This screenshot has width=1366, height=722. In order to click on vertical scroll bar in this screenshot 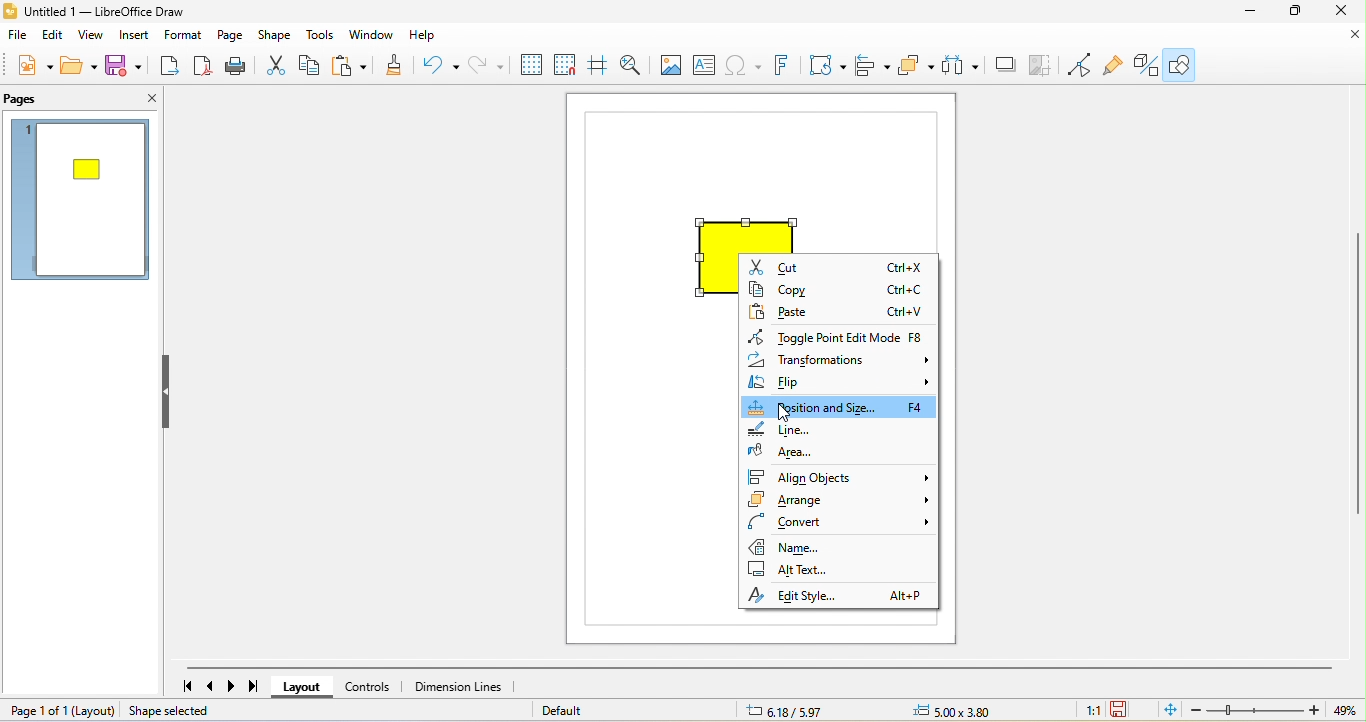, I will do `click(1357, 380)`.